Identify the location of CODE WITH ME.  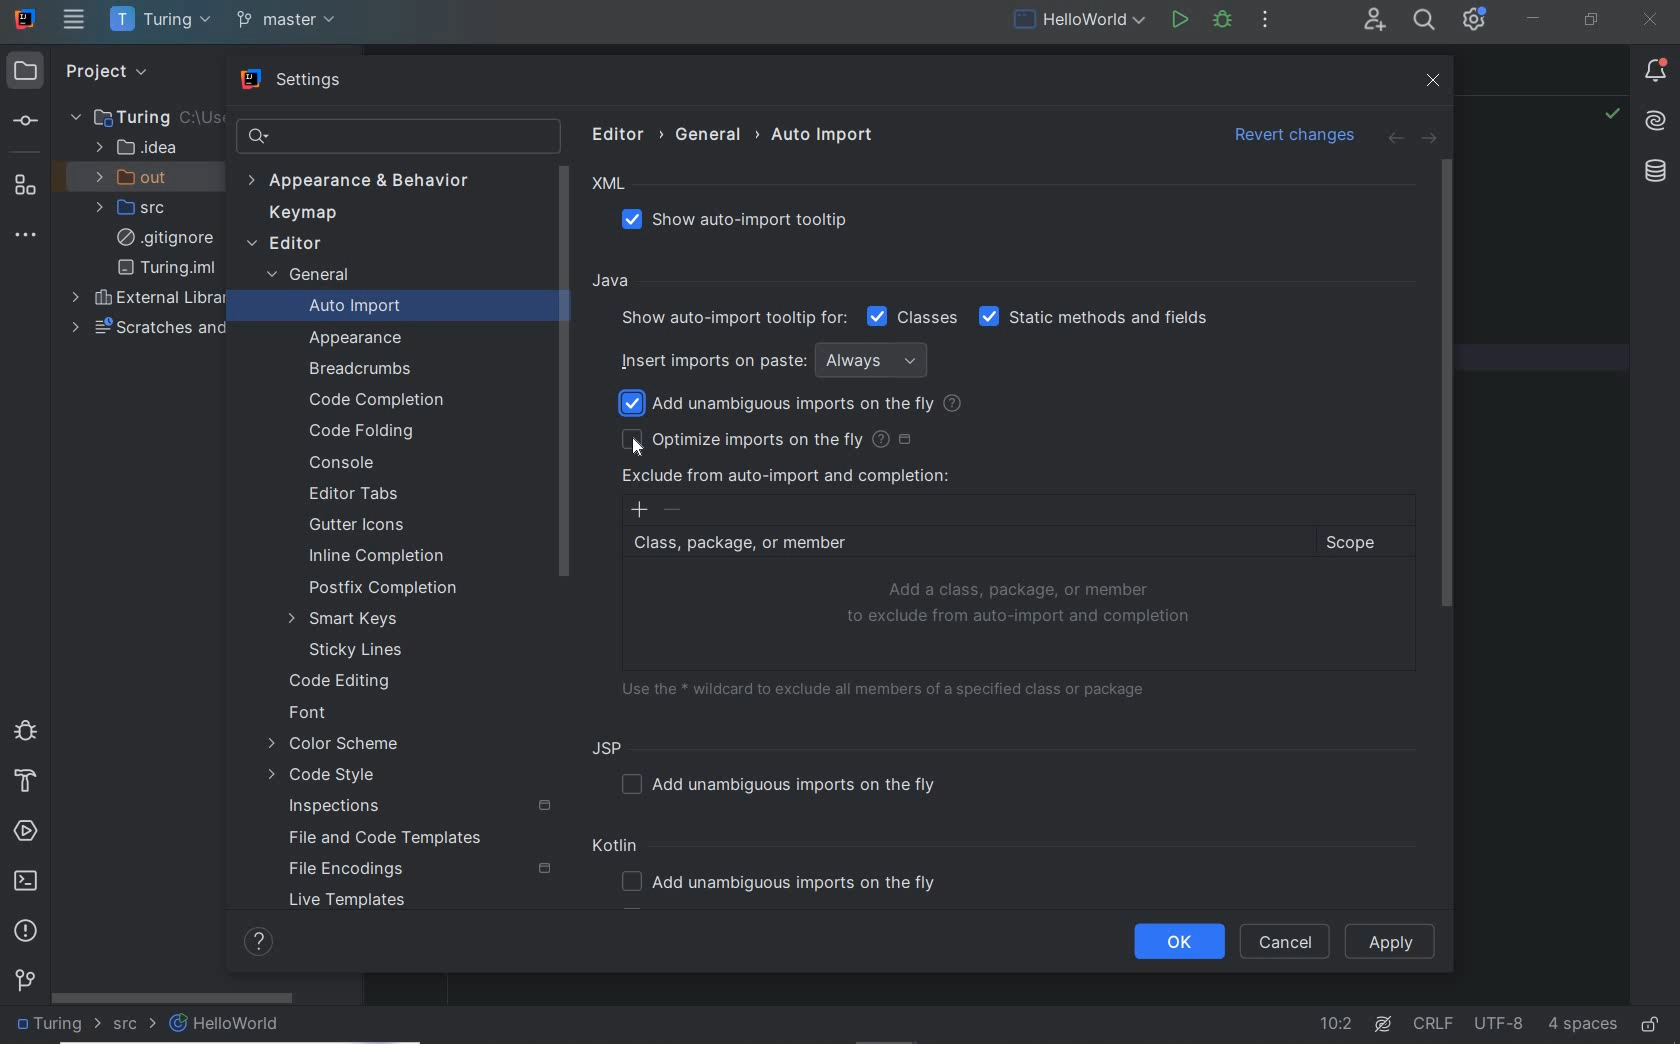
(1373, 21).